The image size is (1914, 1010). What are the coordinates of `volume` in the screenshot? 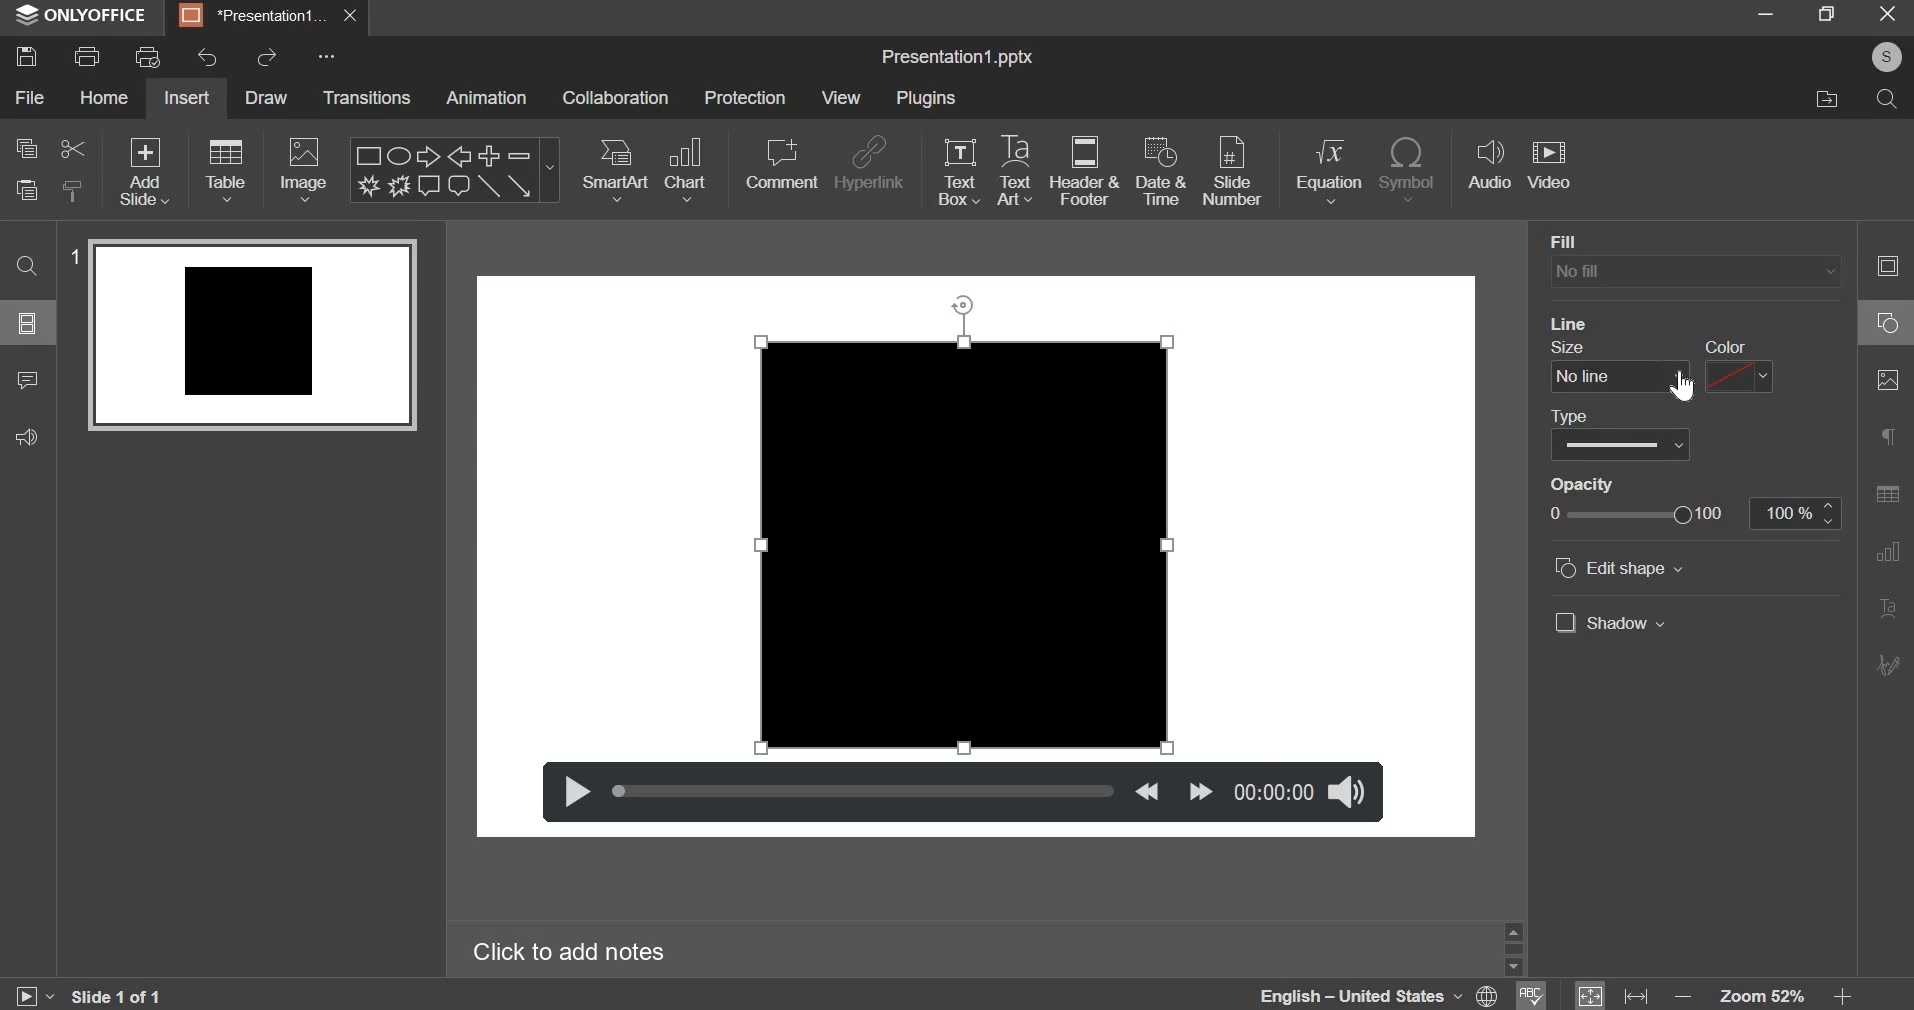 It's located at (1346, 791).